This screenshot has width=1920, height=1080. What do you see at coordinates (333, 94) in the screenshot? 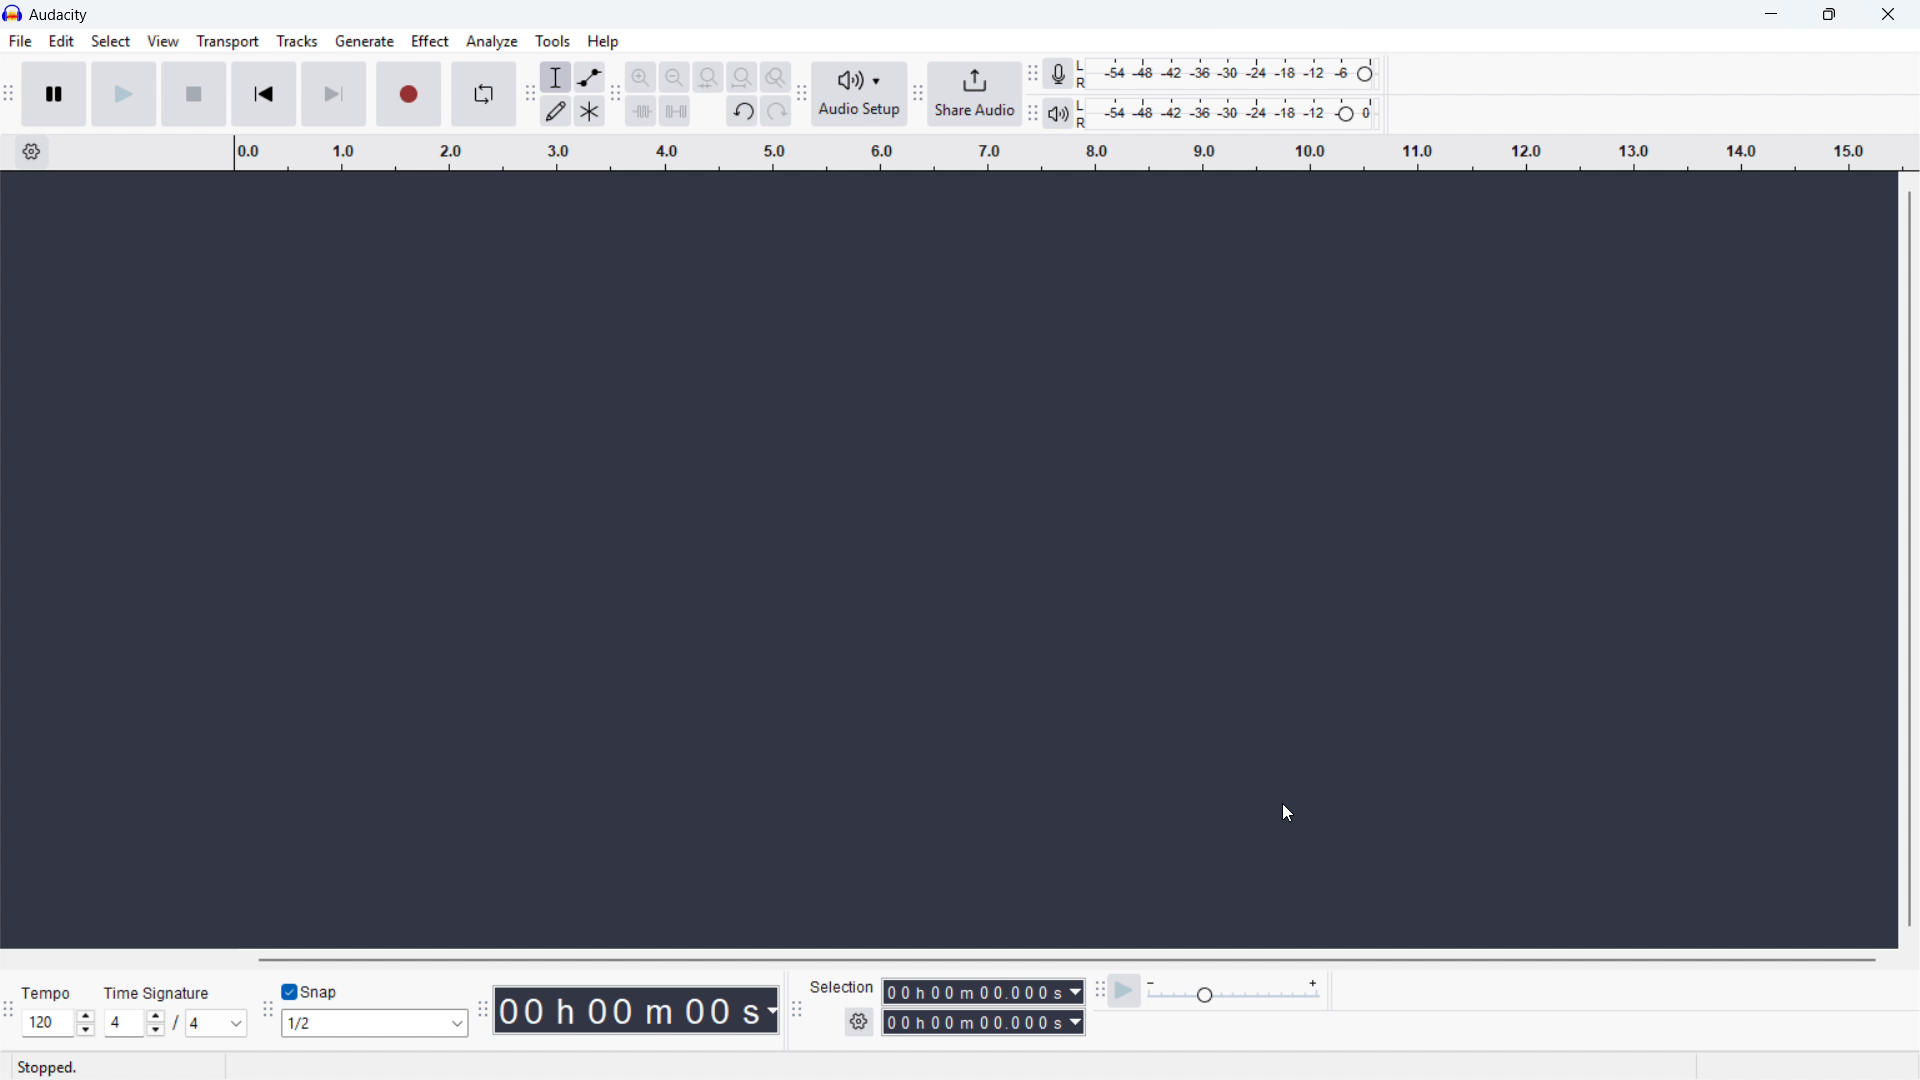
I see `skip to end` at bounding box center [333, 94].